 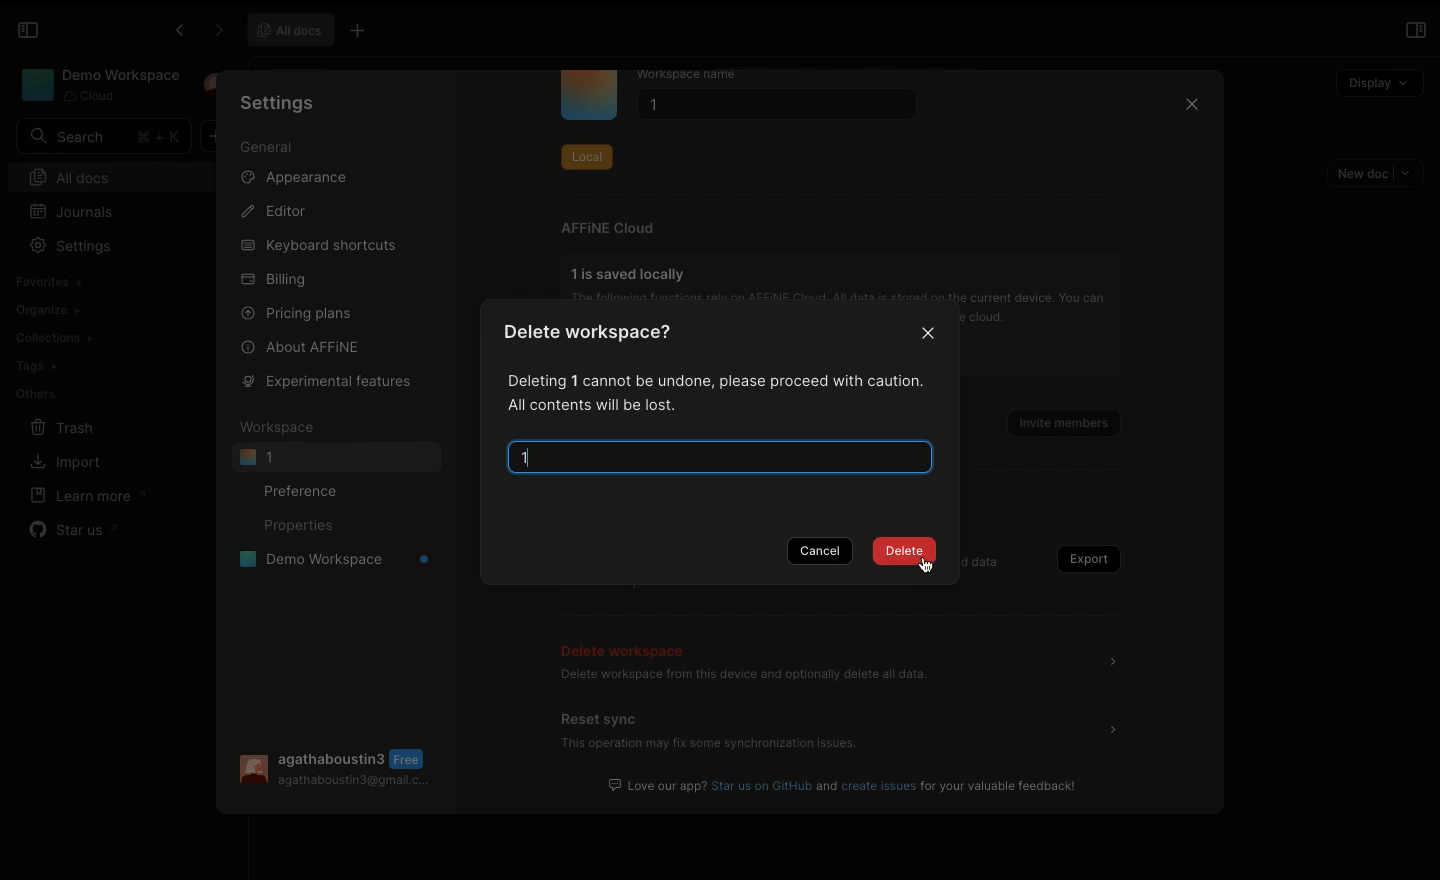 What do you see at coordinates (28, 30) in the screenshot?
I see `Collapse sidebar` at bounding box center [28, 30].